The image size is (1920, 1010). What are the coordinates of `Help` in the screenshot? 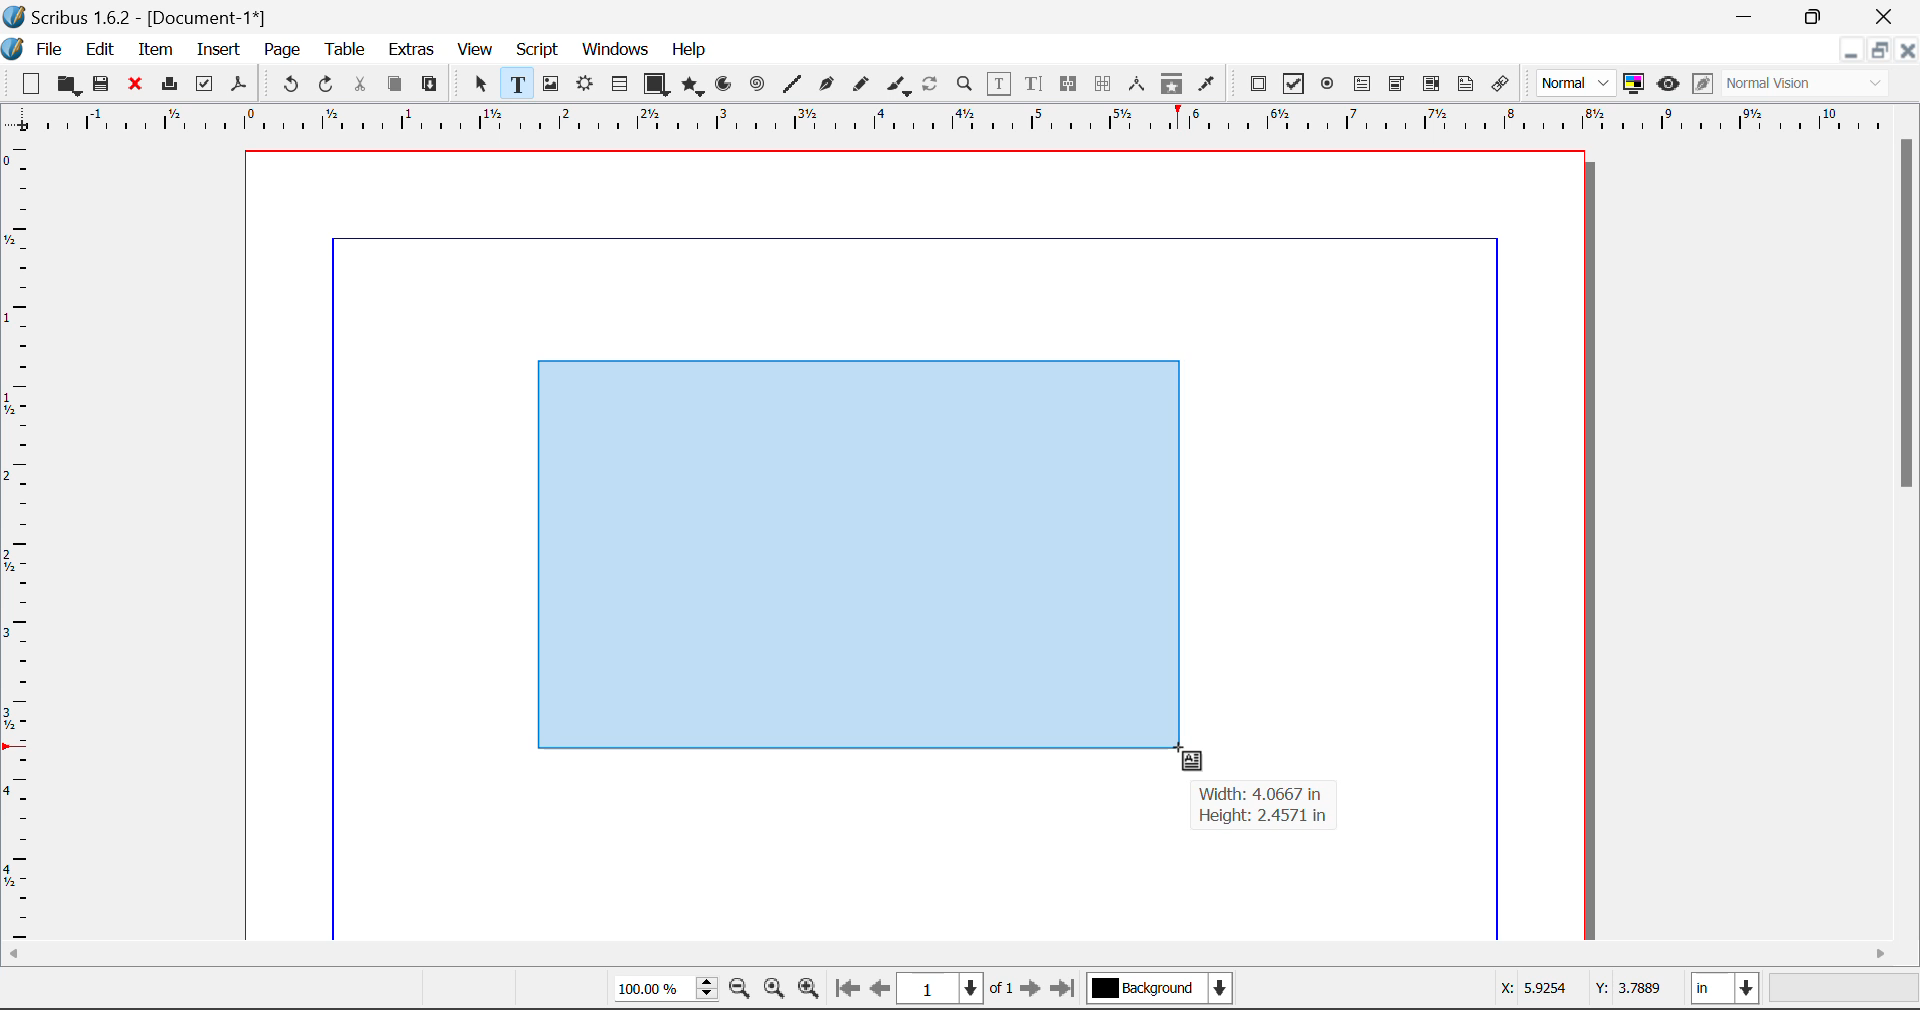 It's located at (690, 50).